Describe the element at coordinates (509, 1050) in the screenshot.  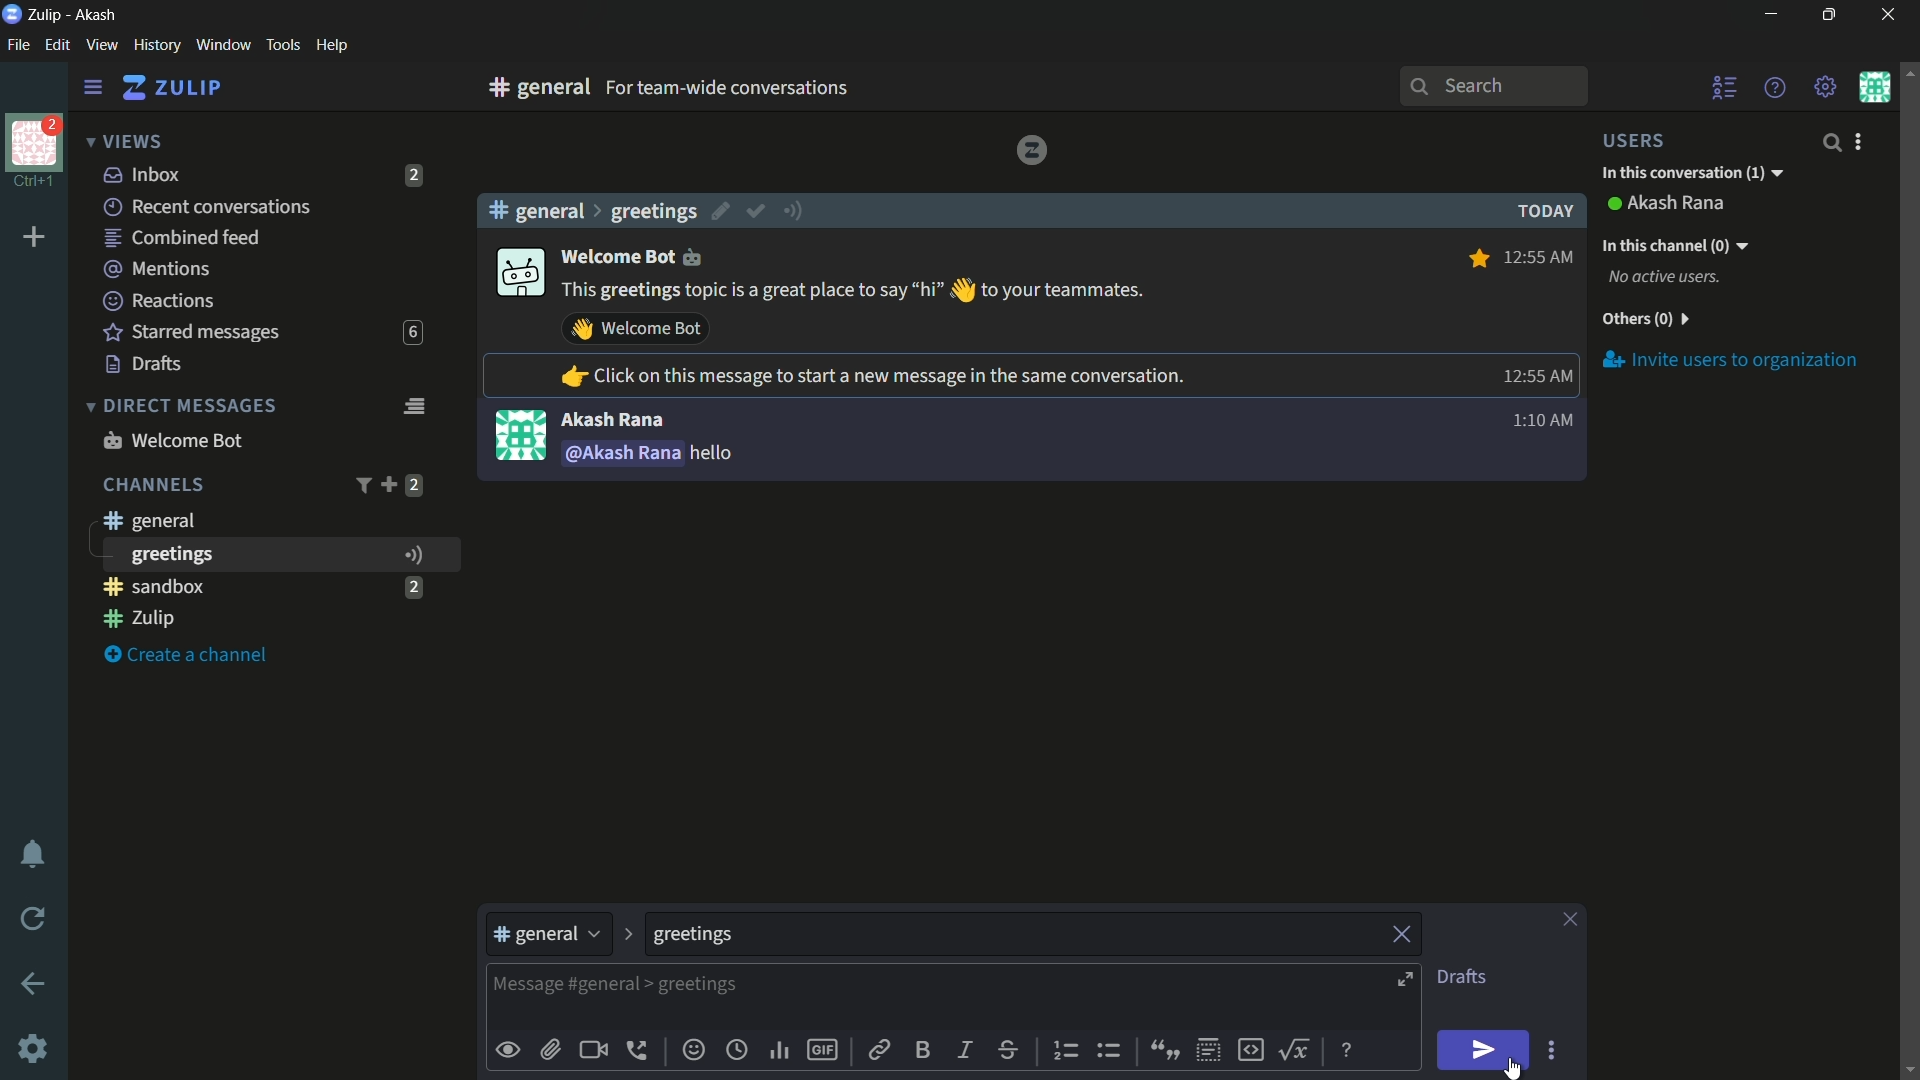
I see `` at that location.